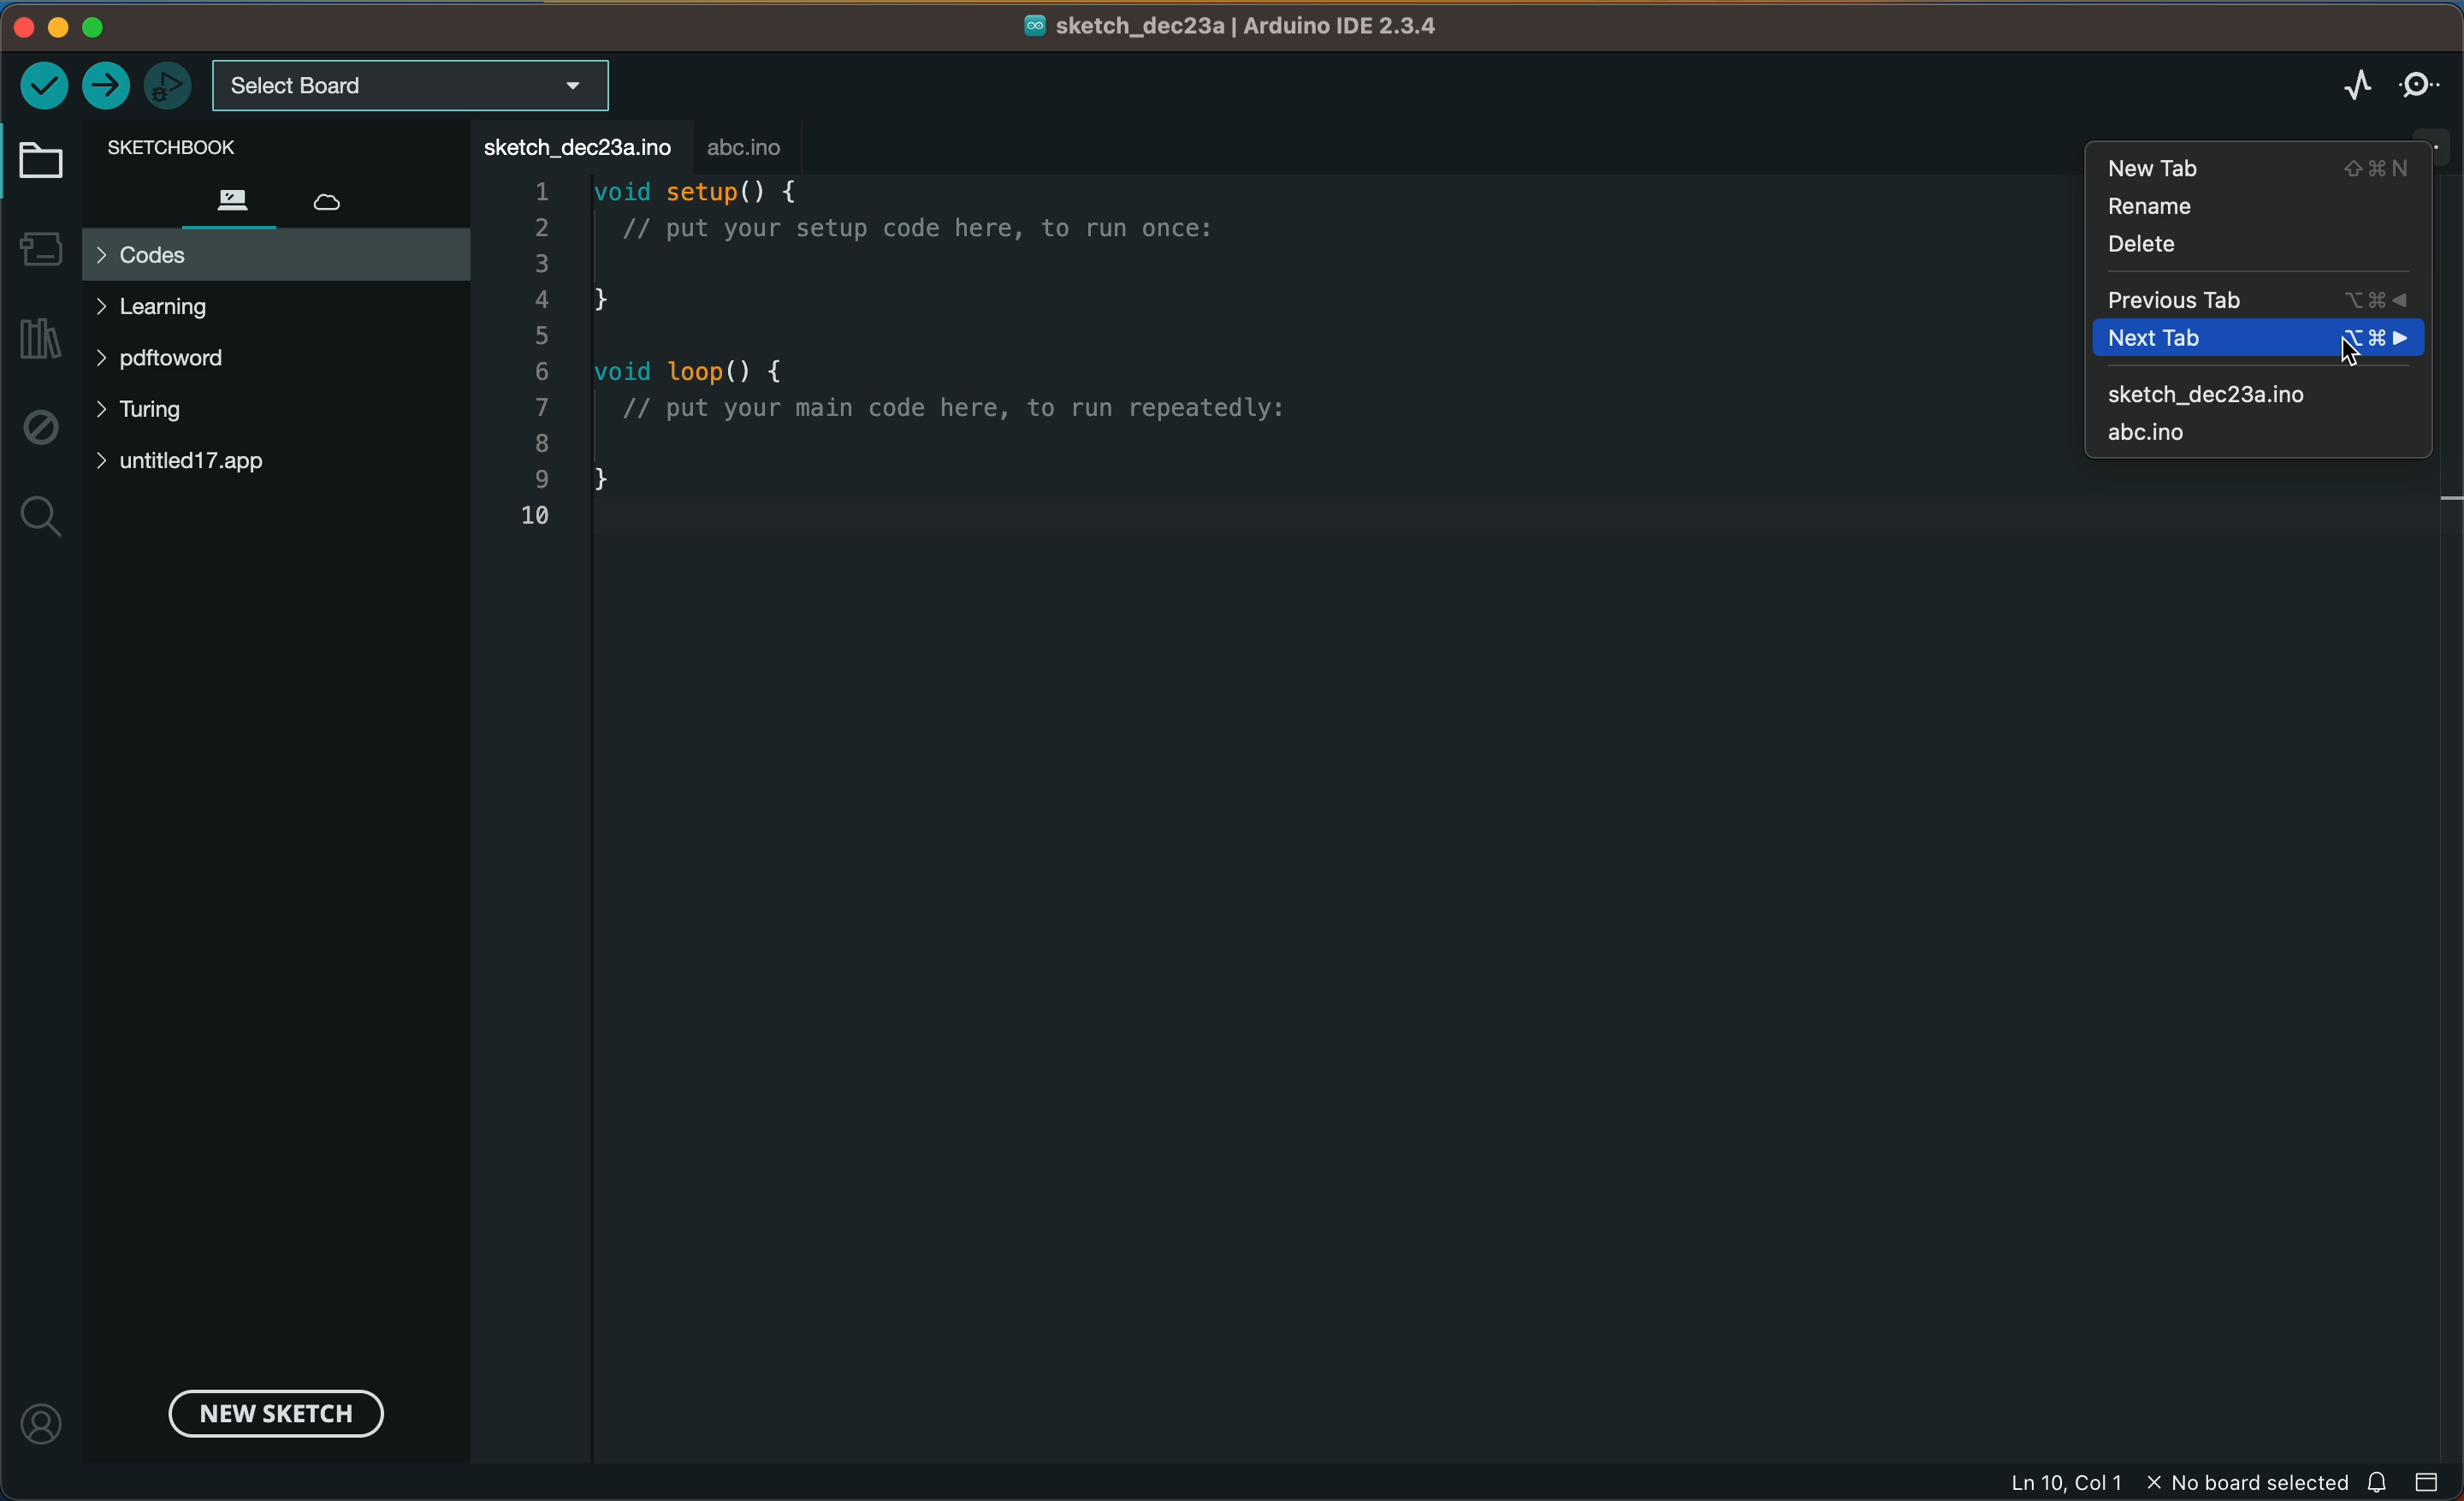  What do you see at coordinates (37, 249) in the screenshot?
I see `board manager` at bounding box center [37, 249].